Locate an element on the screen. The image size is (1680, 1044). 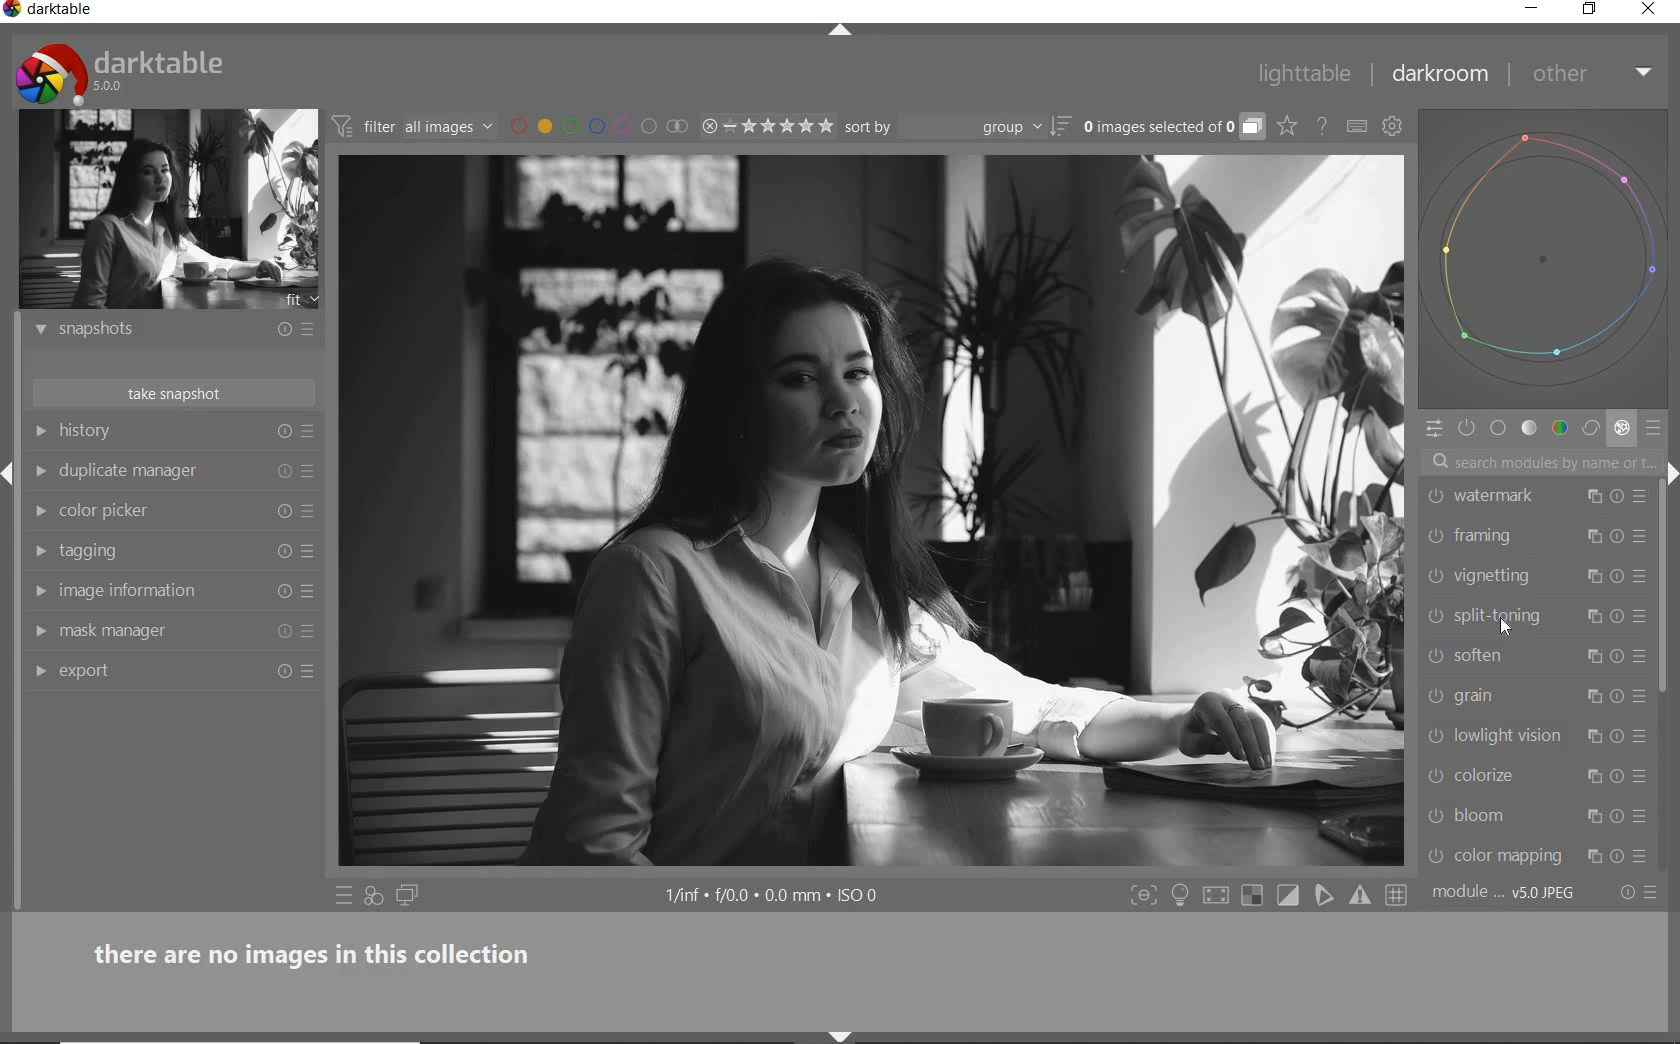
vignetting is located at coordinates (1508, 577).